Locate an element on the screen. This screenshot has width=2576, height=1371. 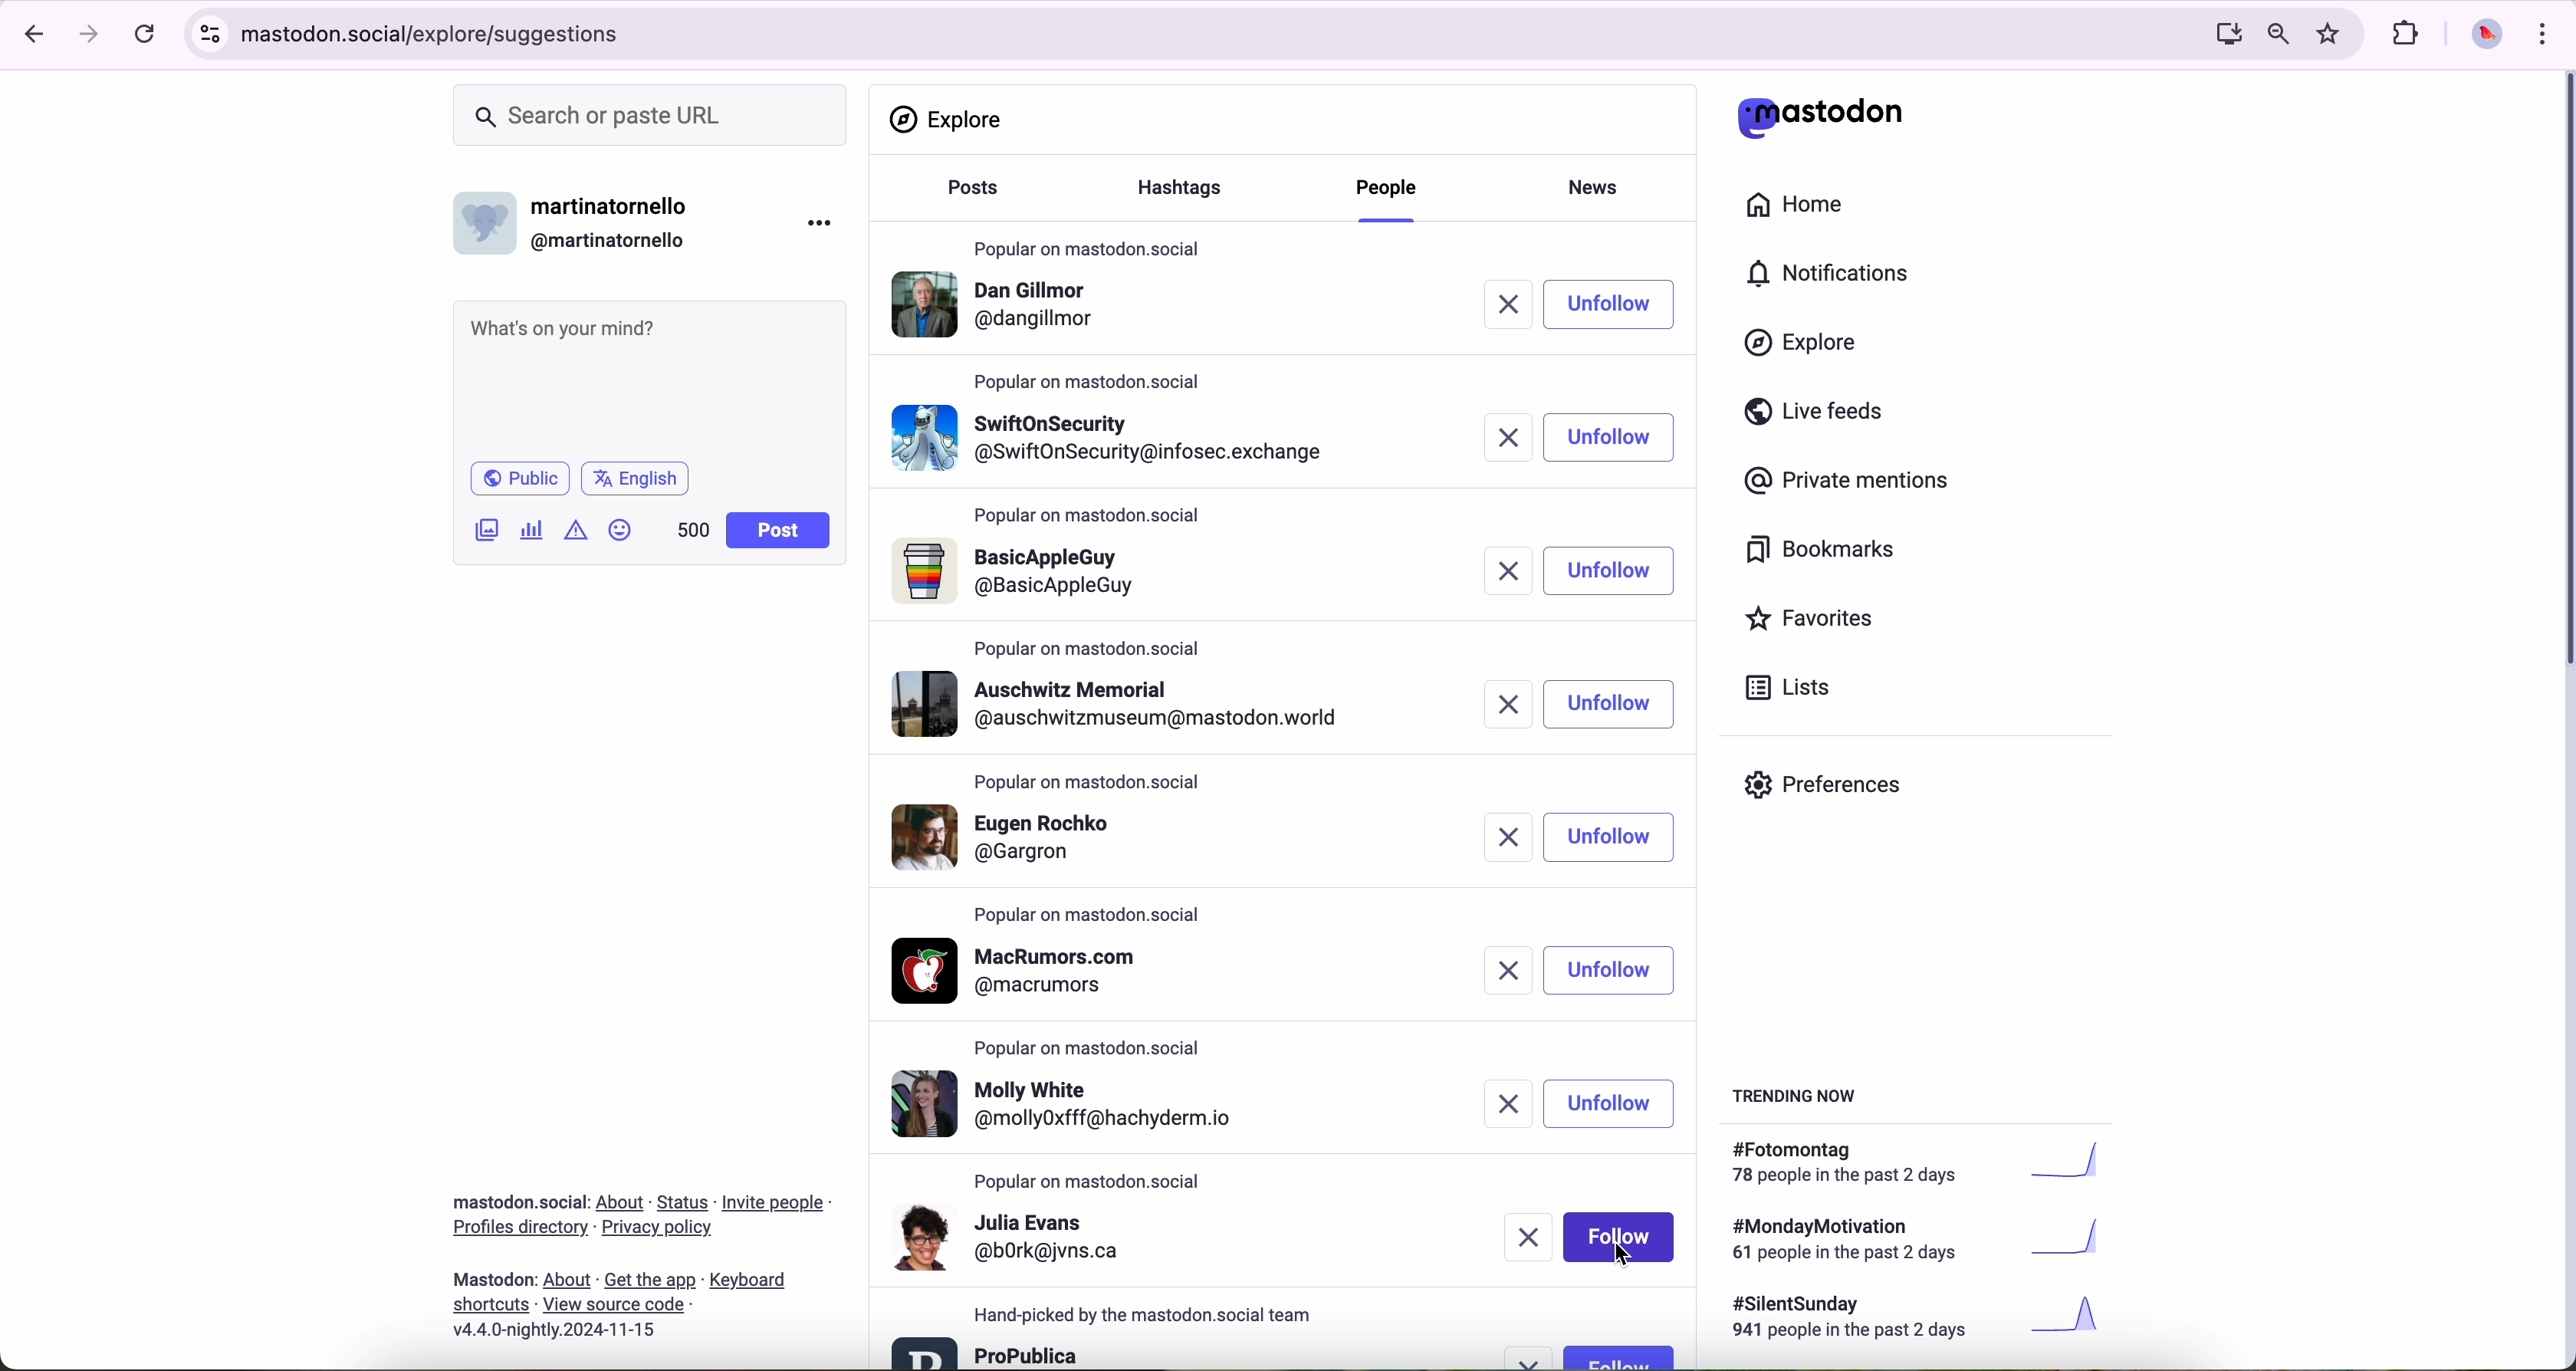
post button is located at coordinates (779, 531).